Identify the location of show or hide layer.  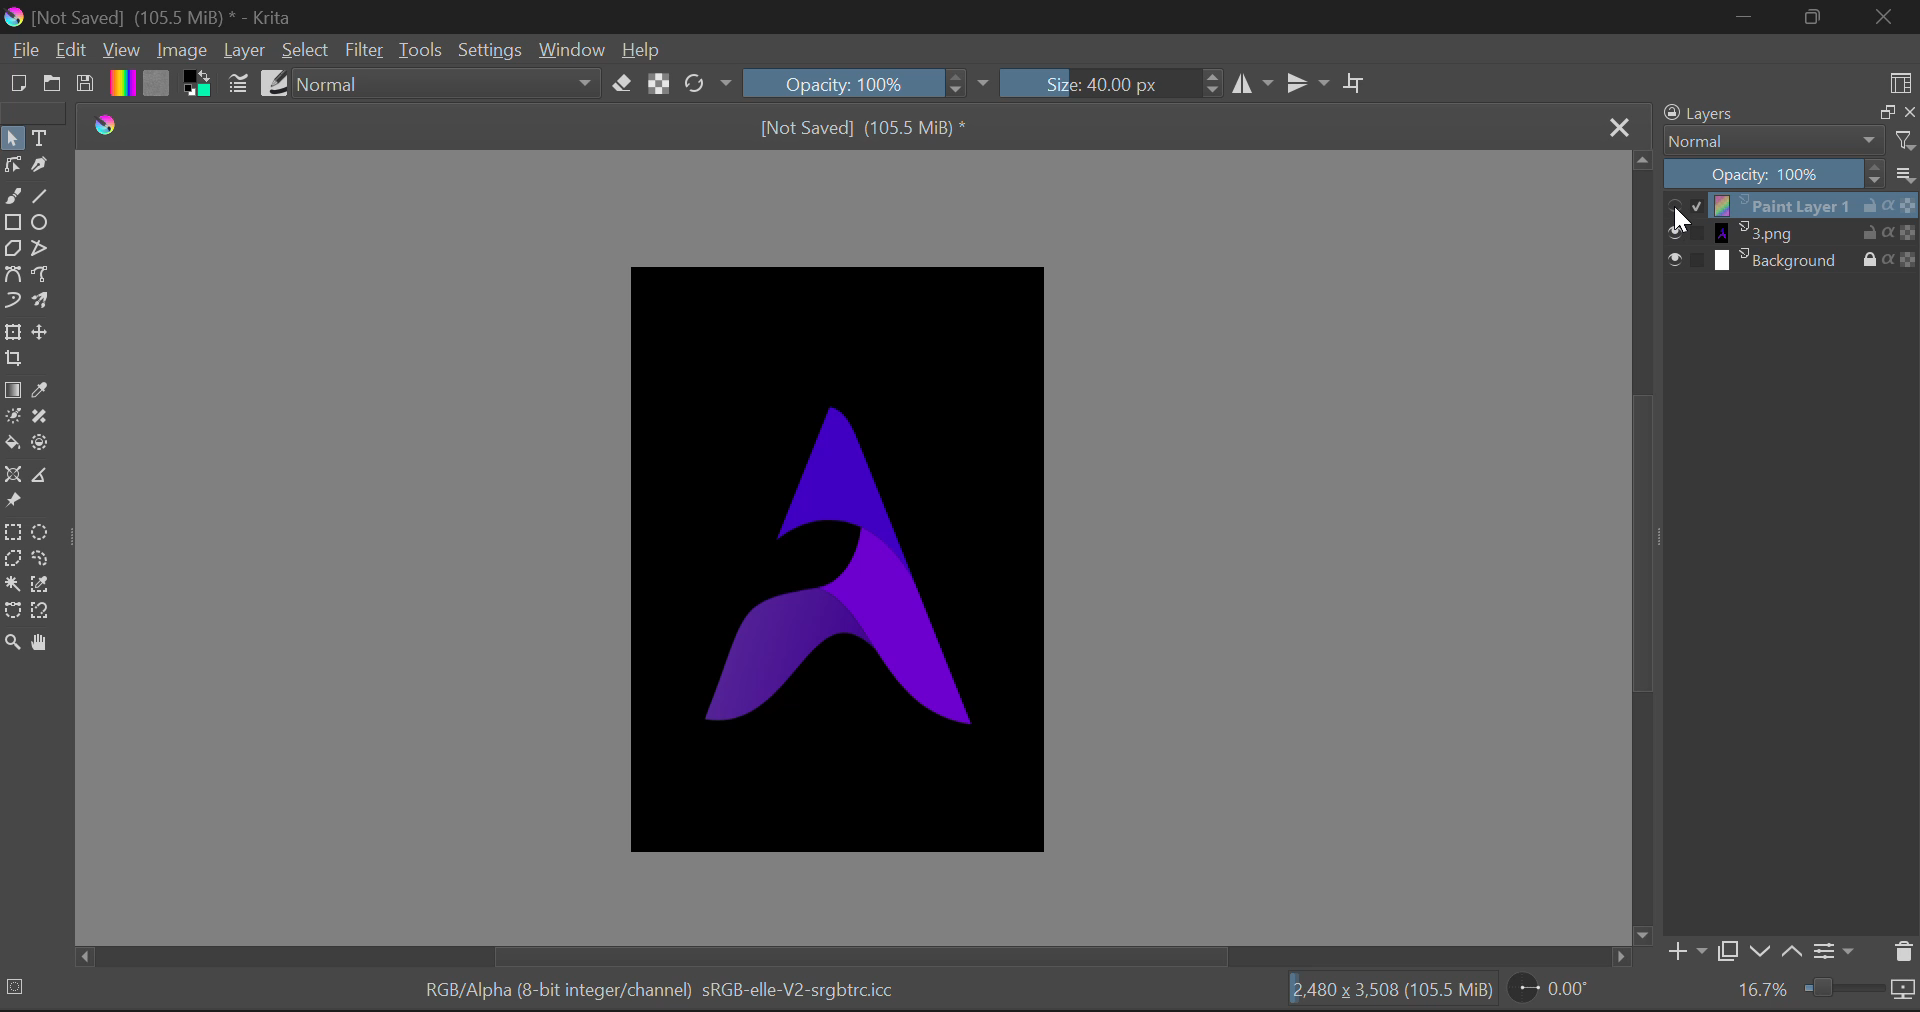
(1685, 207).